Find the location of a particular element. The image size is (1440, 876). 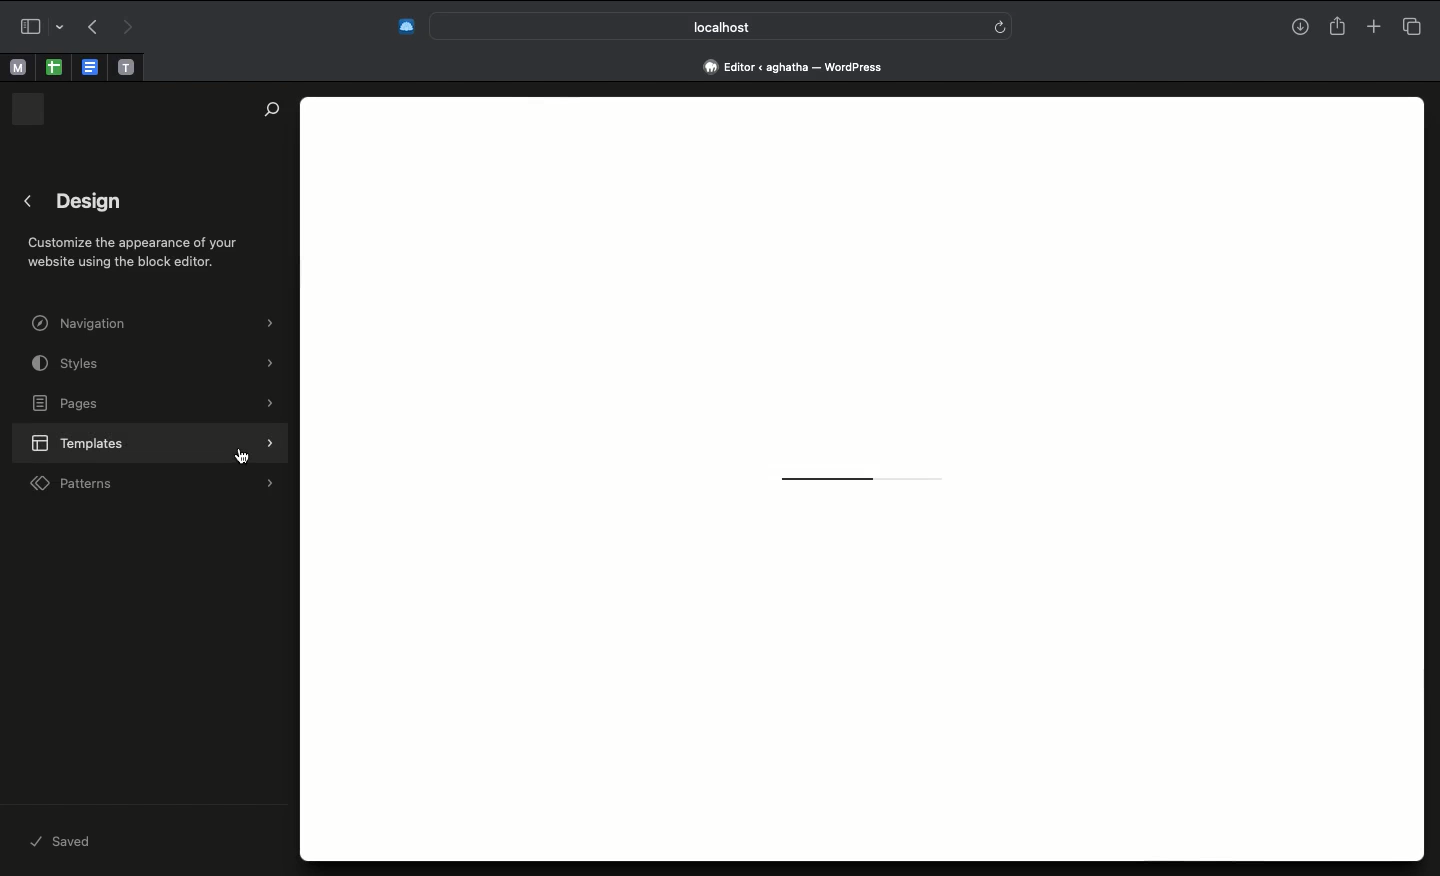

Patterns is located at coordinates (152, 484).